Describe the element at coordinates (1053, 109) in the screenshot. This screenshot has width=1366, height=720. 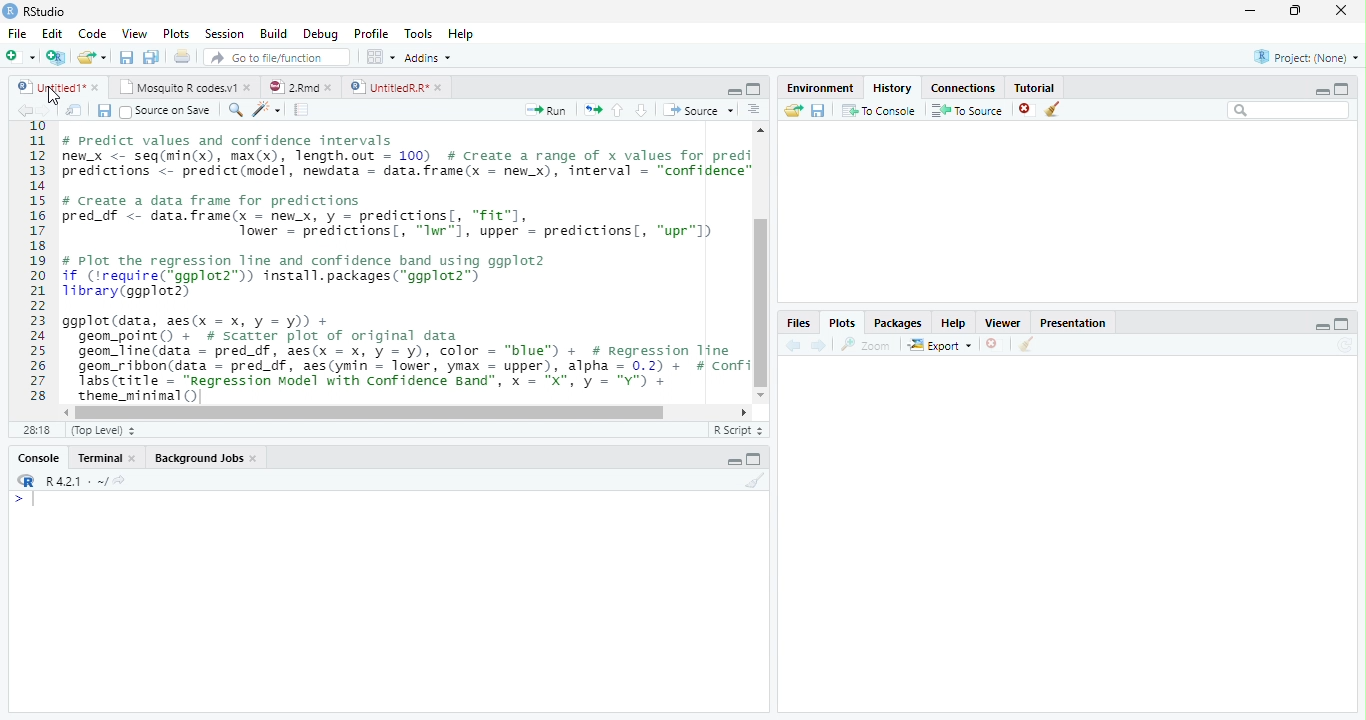
I see `Clear Console` at that location.